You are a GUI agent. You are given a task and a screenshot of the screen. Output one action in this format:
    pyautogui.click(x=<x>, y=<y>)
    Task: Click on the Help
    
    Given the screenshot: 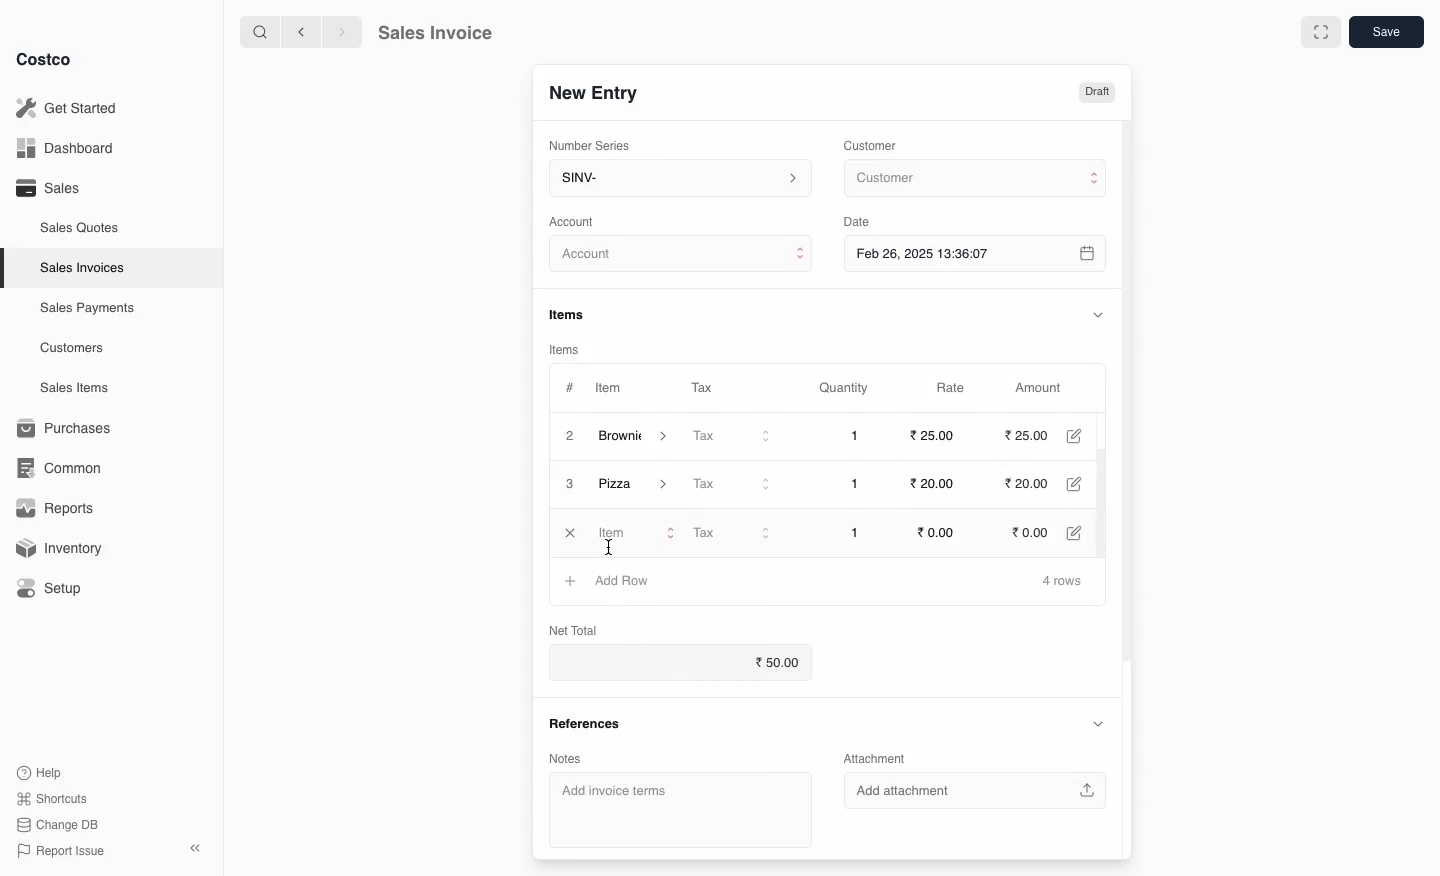 What is the action you would take?
    pyautogui.click(x=41, y=771)
    